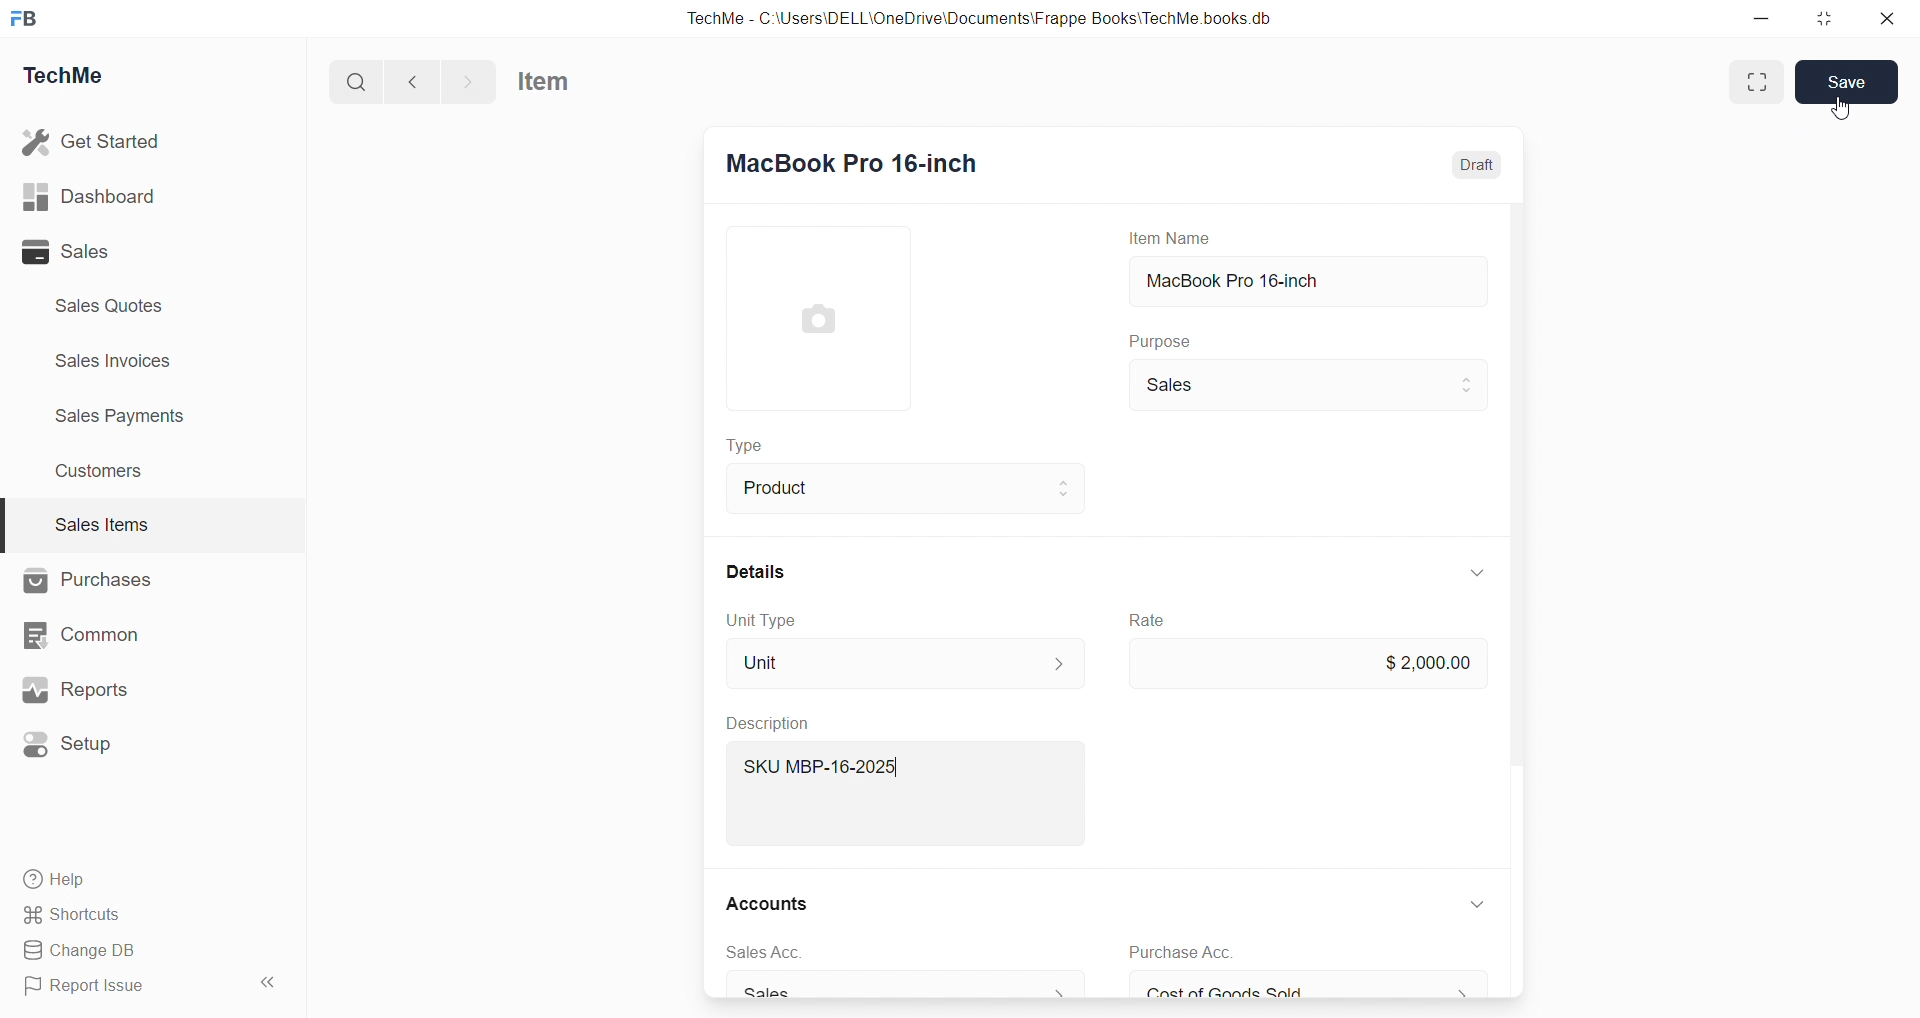  What do you see at coordinates (1157, 340) in the screenshot?
I see `Purpose` at bounding box center [1157, 340].